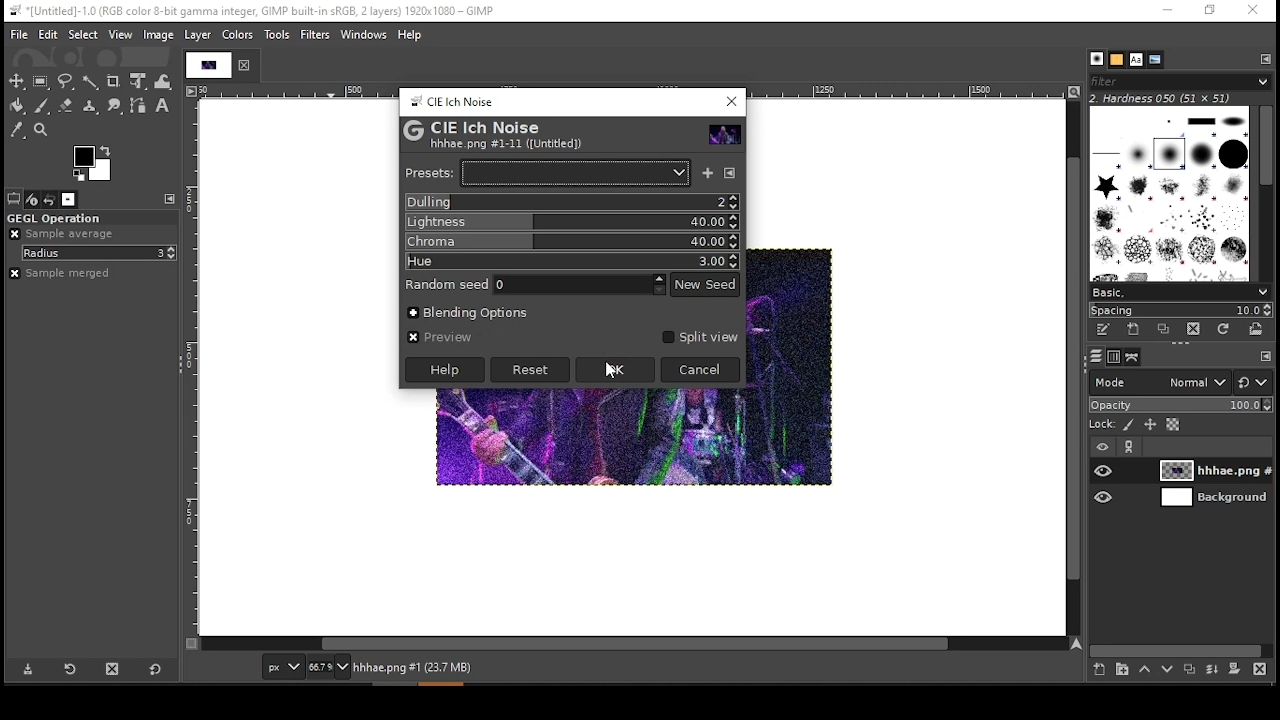  Describe the element at coordinates (505, 144) in the screenshot. I see `hhhae.png#1-11 ([untitled])` at that location.